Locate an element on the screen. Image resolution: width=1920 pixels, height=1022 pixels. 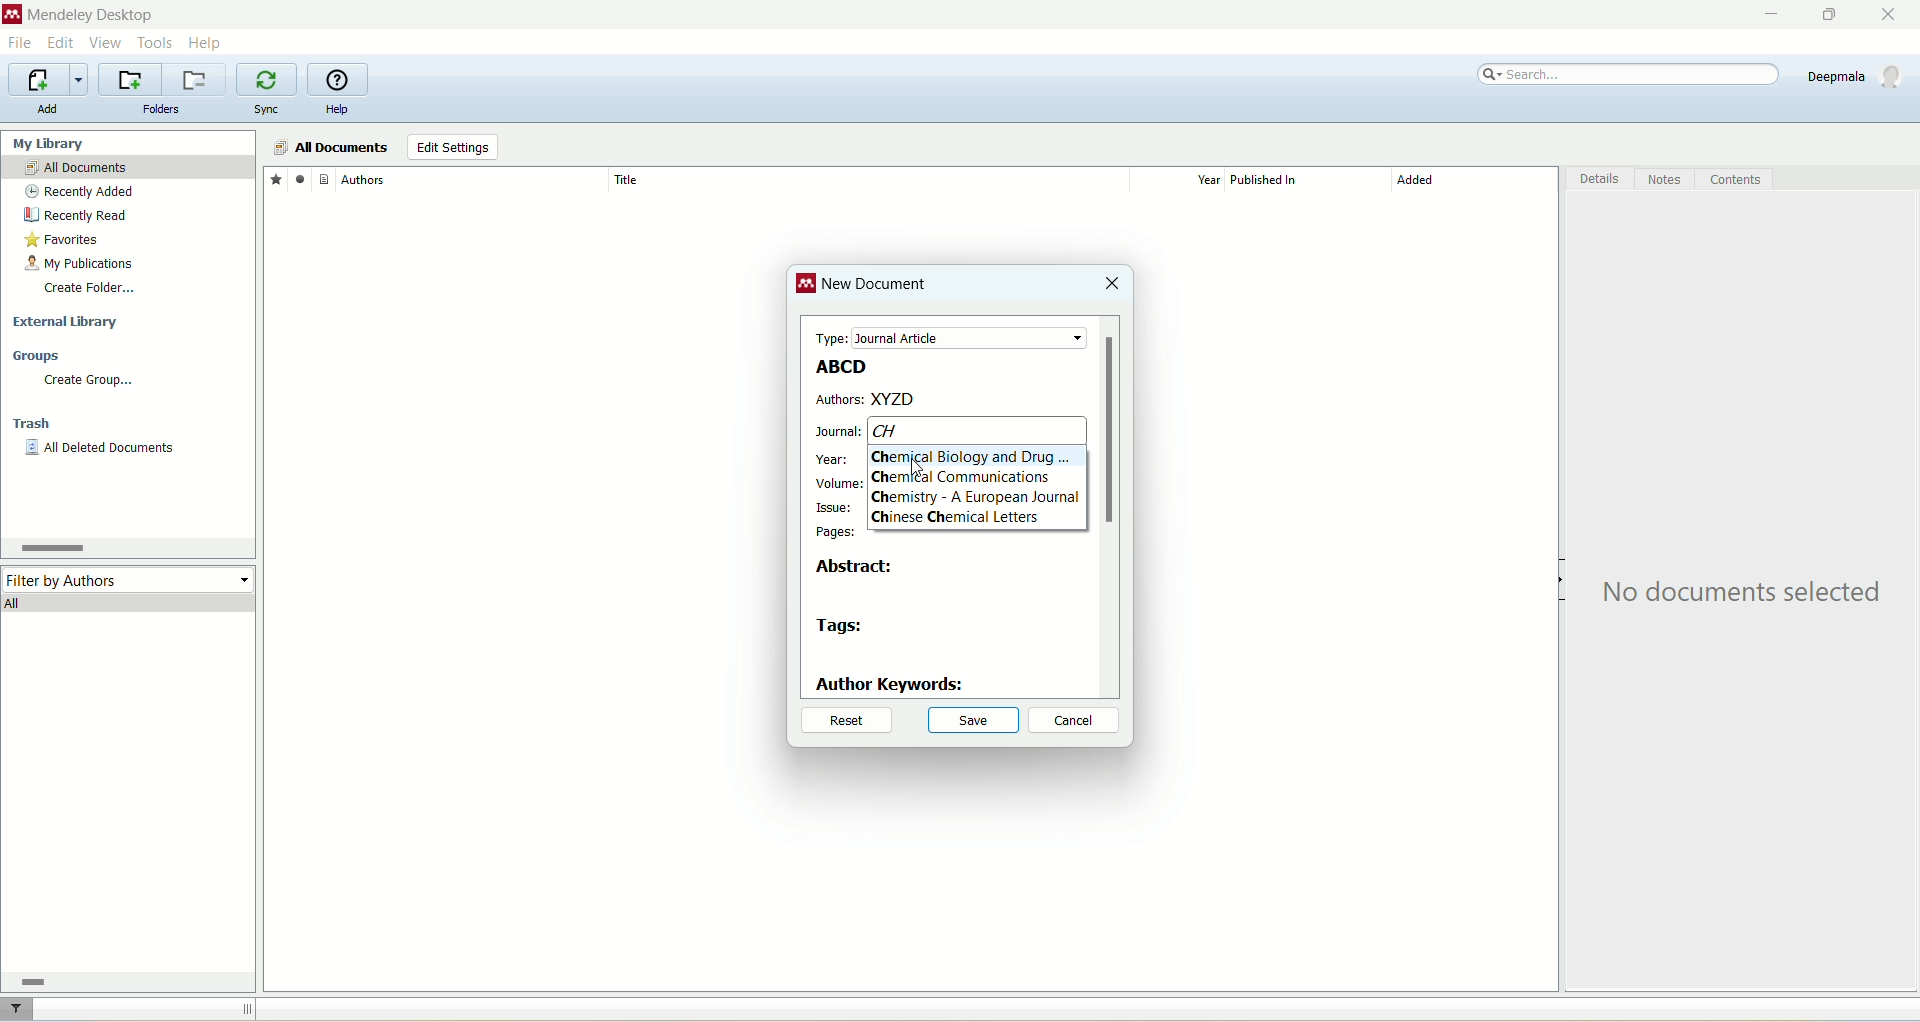
file is located at coordinates (19, 45).